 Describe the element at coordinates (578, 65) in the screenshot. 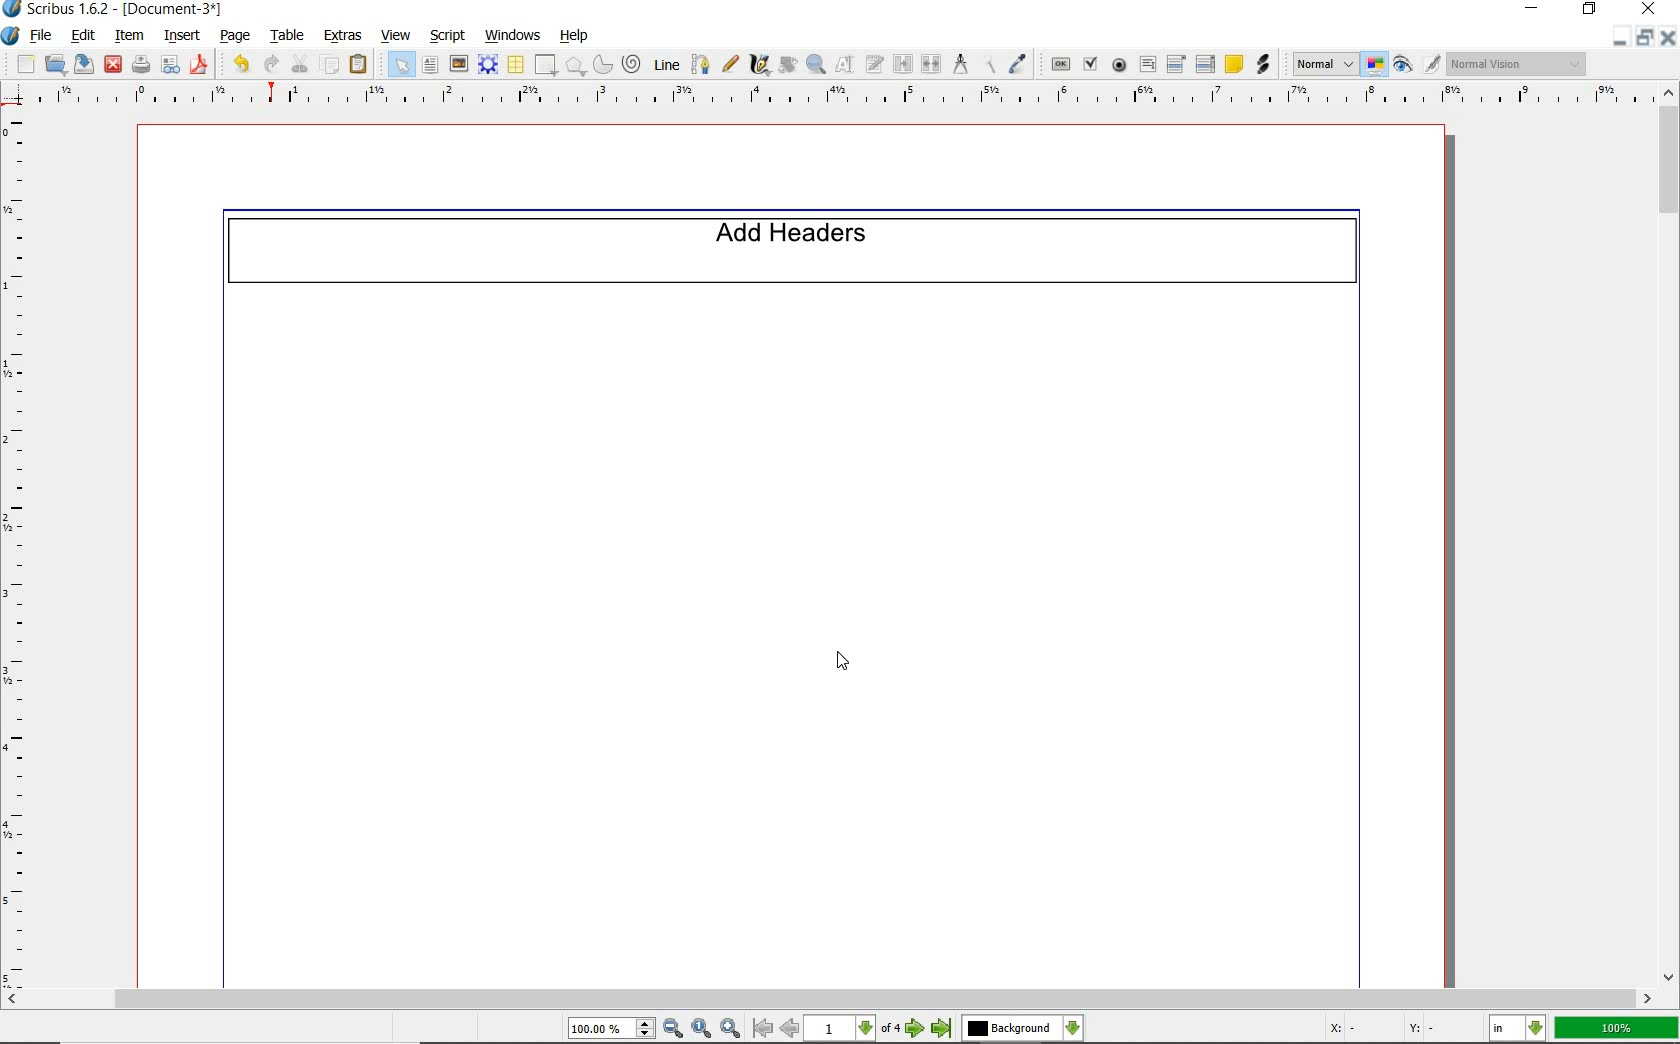

I see `polygon` at that location.